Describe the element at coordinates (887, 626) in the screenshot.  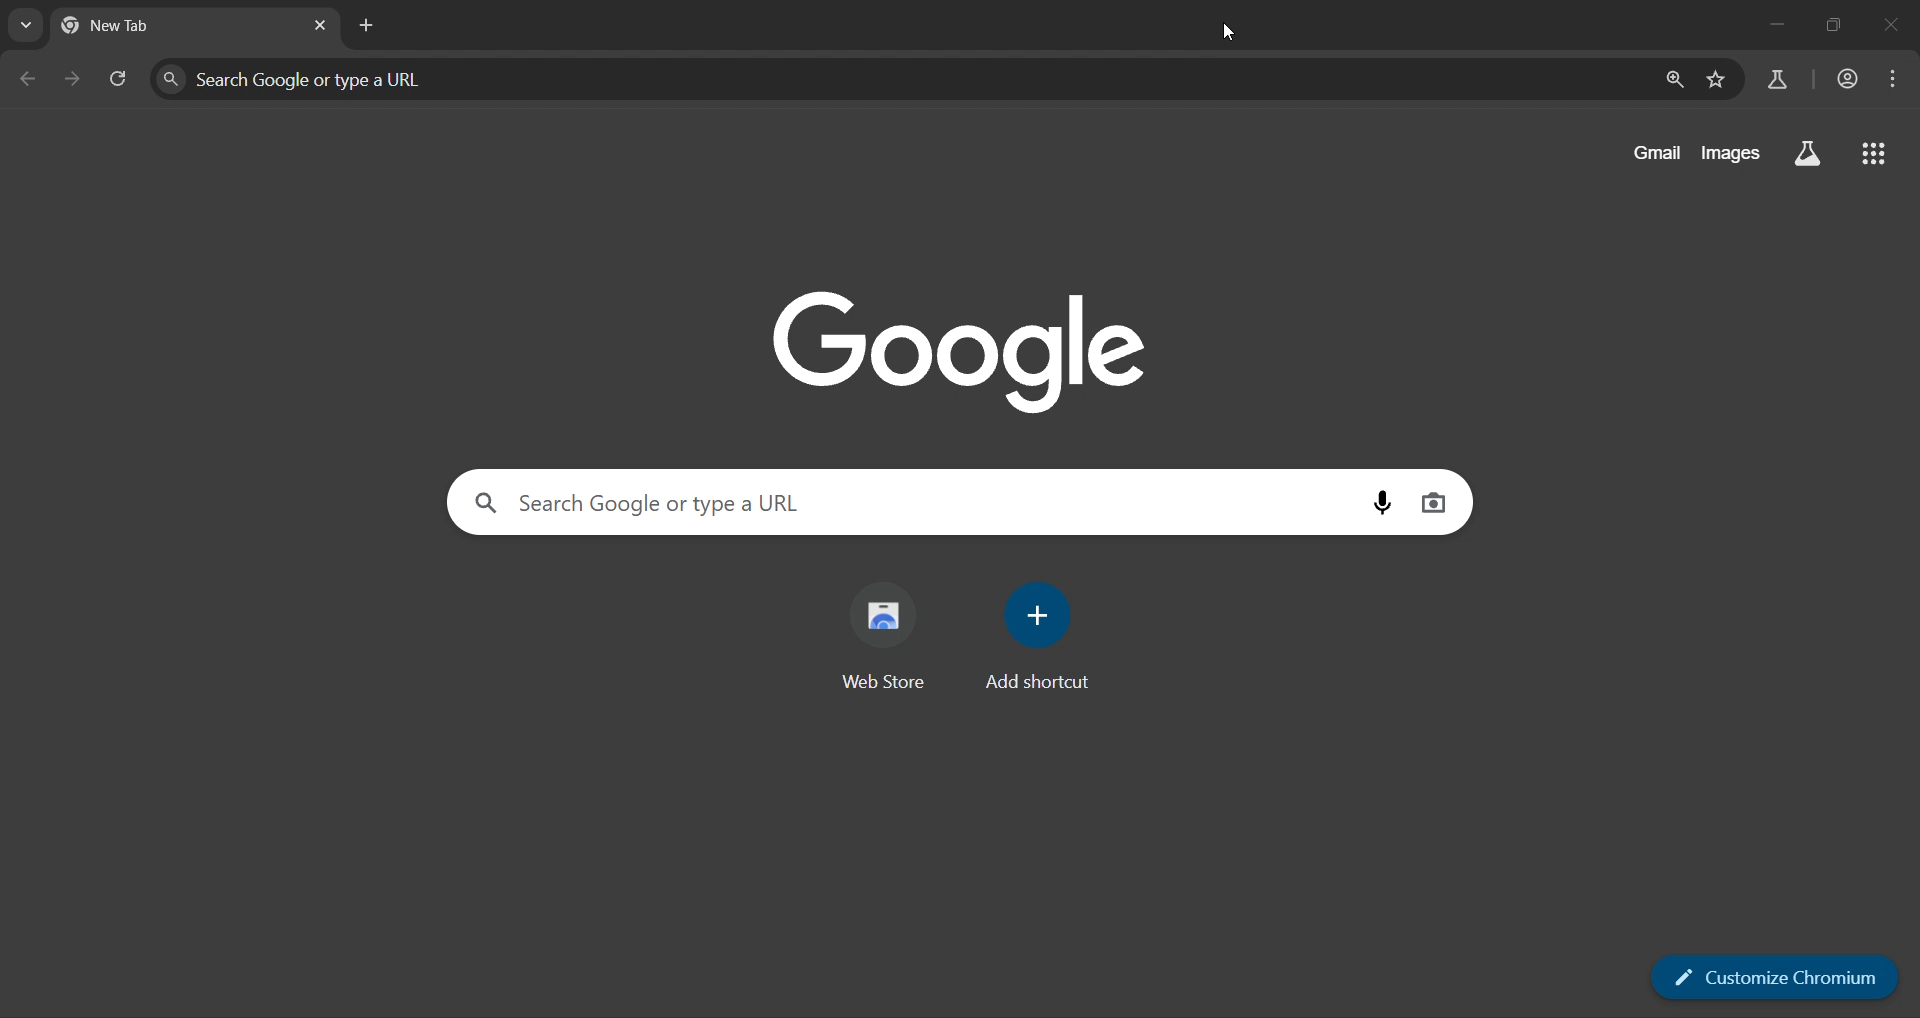
I see `web store` at that location.